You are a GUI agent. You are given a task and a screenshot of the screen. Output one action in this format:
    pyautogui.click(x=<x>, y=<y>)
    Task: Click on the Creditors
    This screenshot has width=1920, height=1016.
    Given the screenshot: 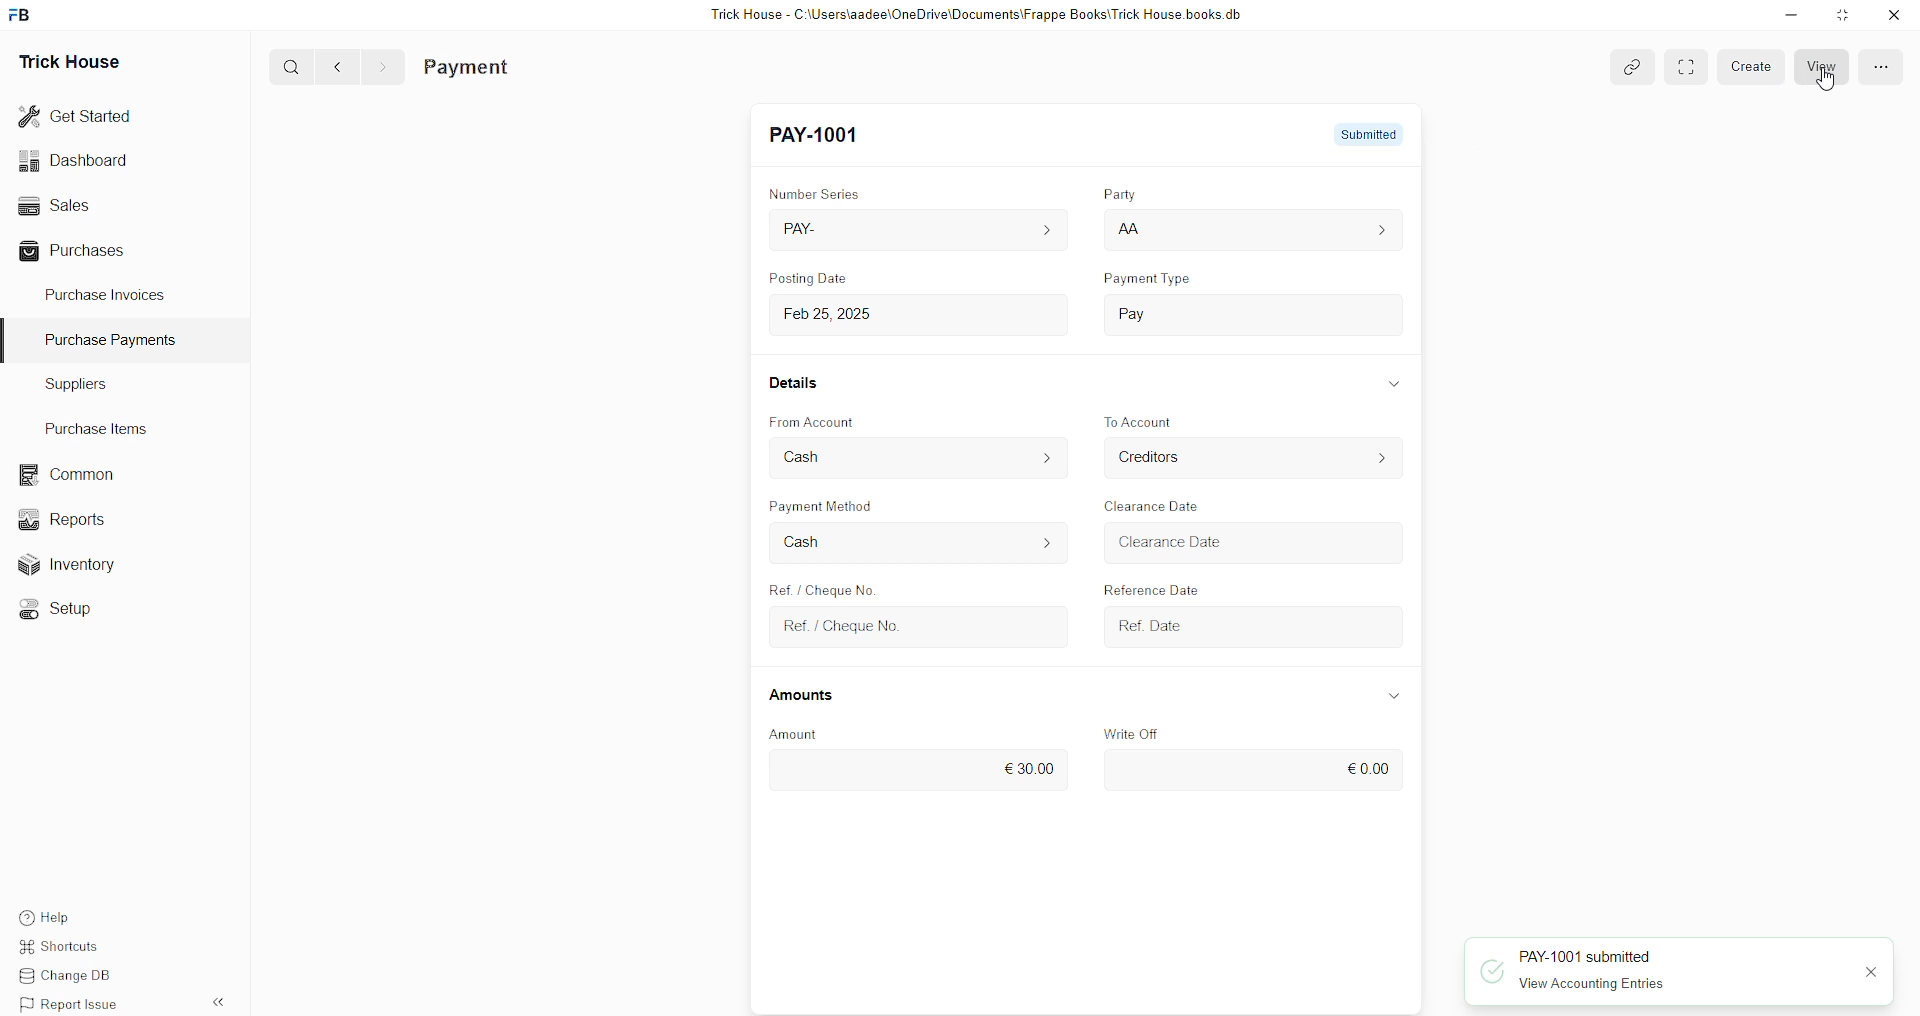 What is the action you would take?
    pyautogui.click(x=1162, y=459)
    